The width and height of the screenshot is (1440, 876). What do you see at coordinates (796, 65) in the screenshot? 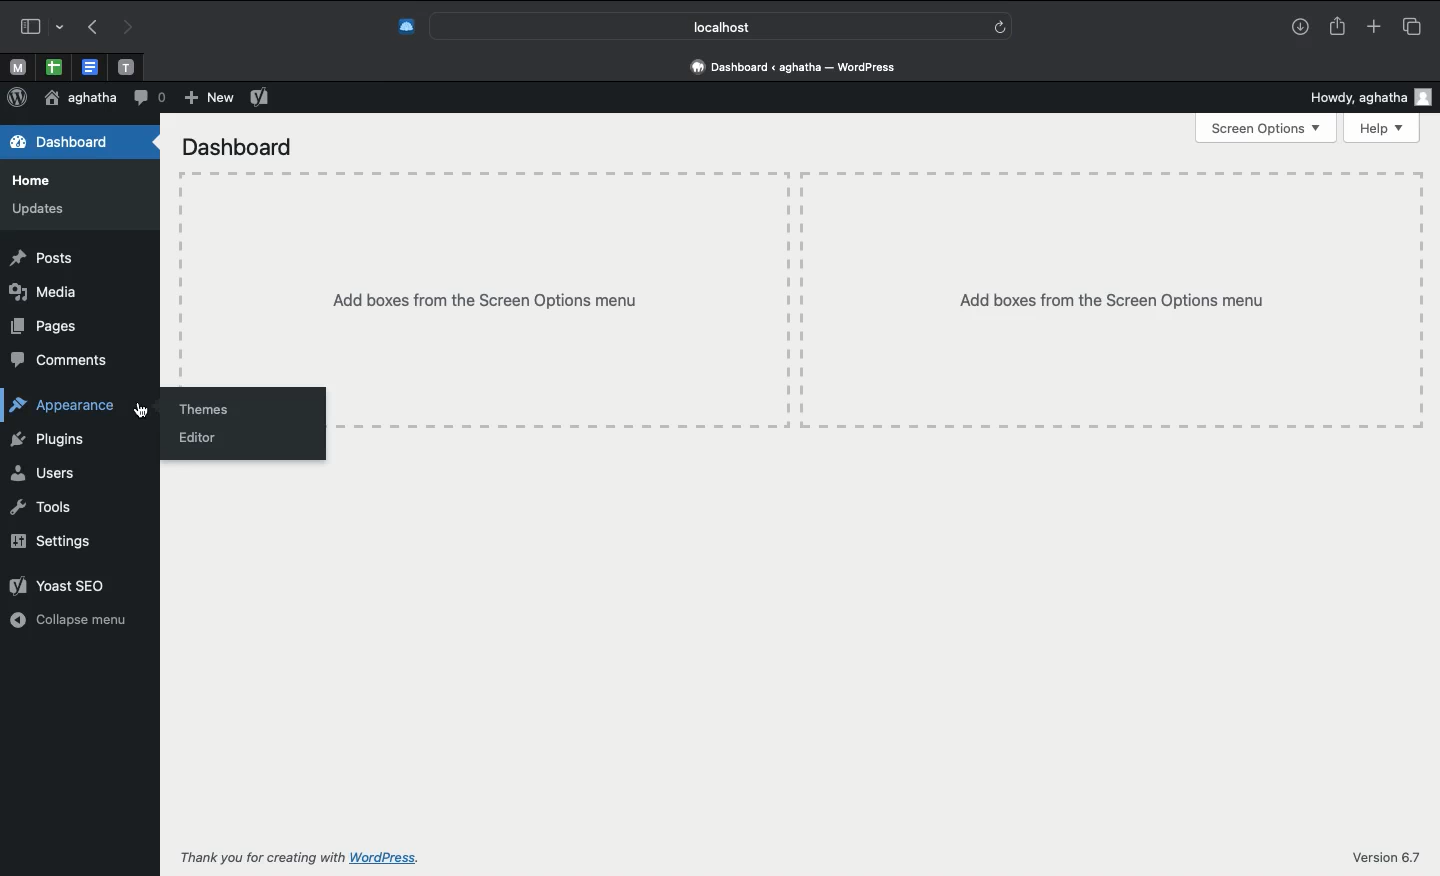
I see `Address` at bounding box center [796, 65].